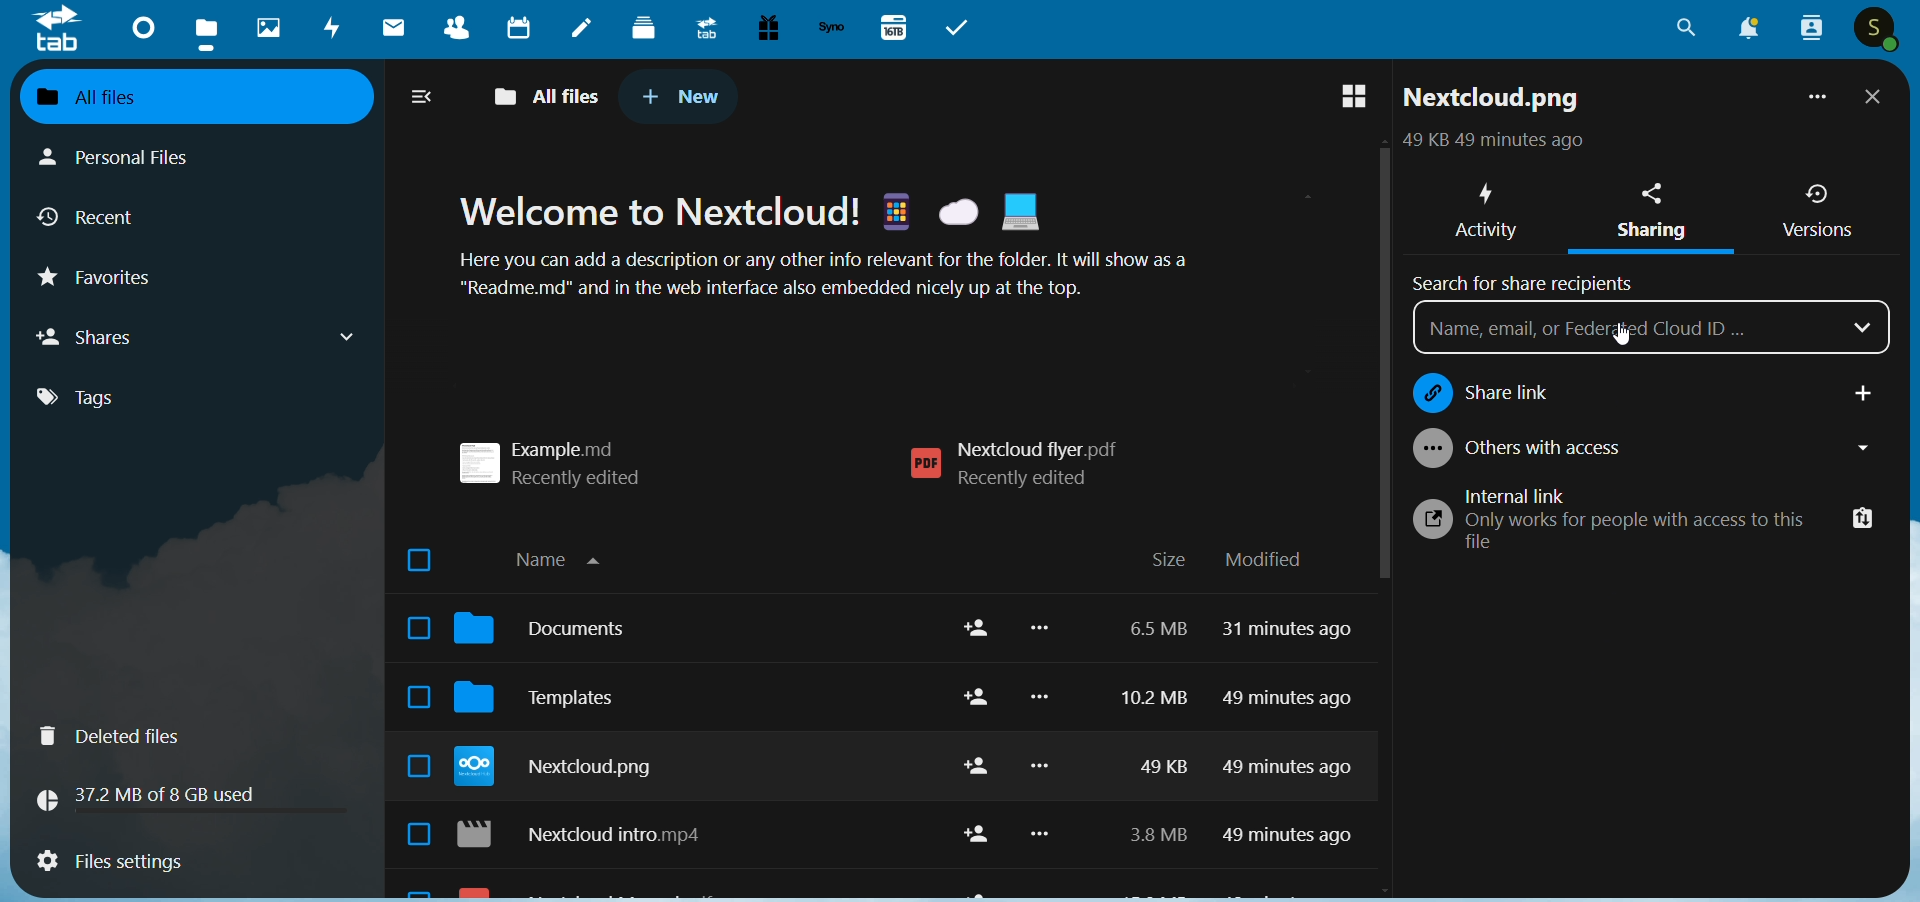 This screenshot has height=902, width=1920. Describe the element at coordinates (424, 99) in the screenshot. I see `collapse/expand` at that location.